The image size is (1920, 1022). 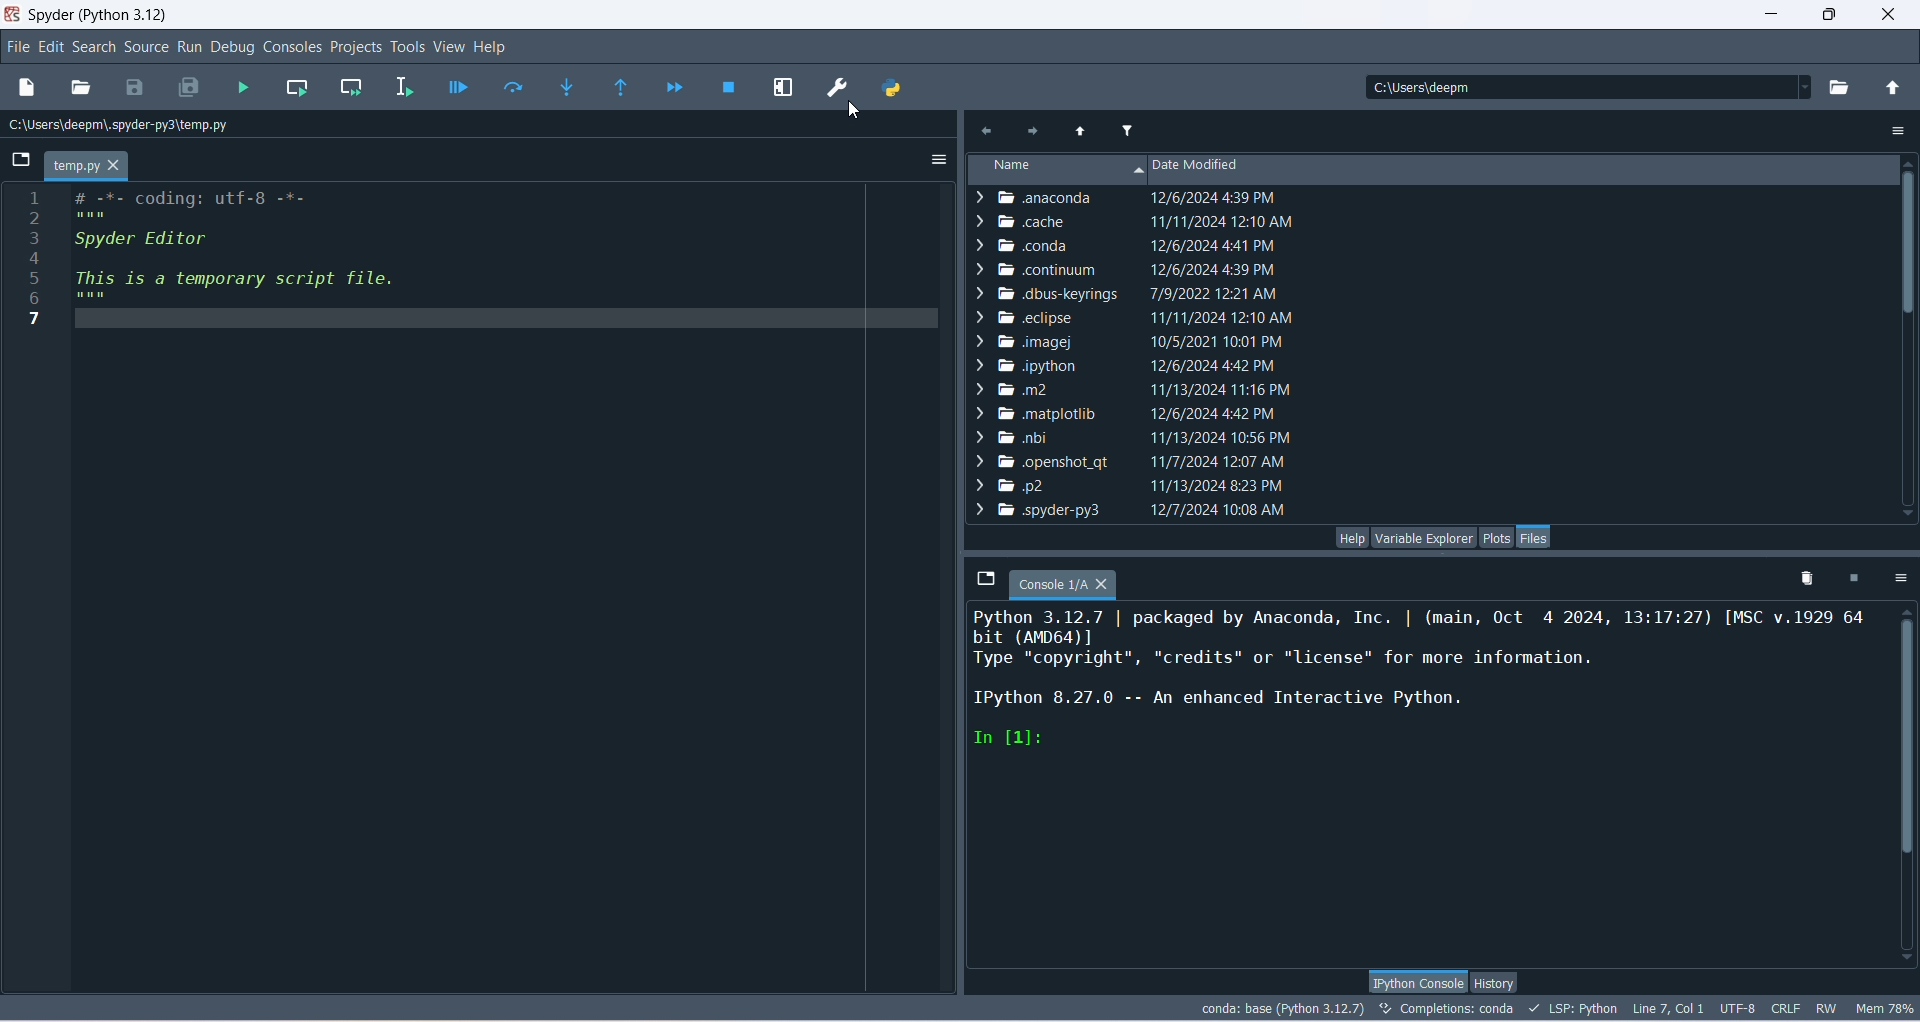 I want to click on vertical scroll bar, so click(x=1903, y=783).